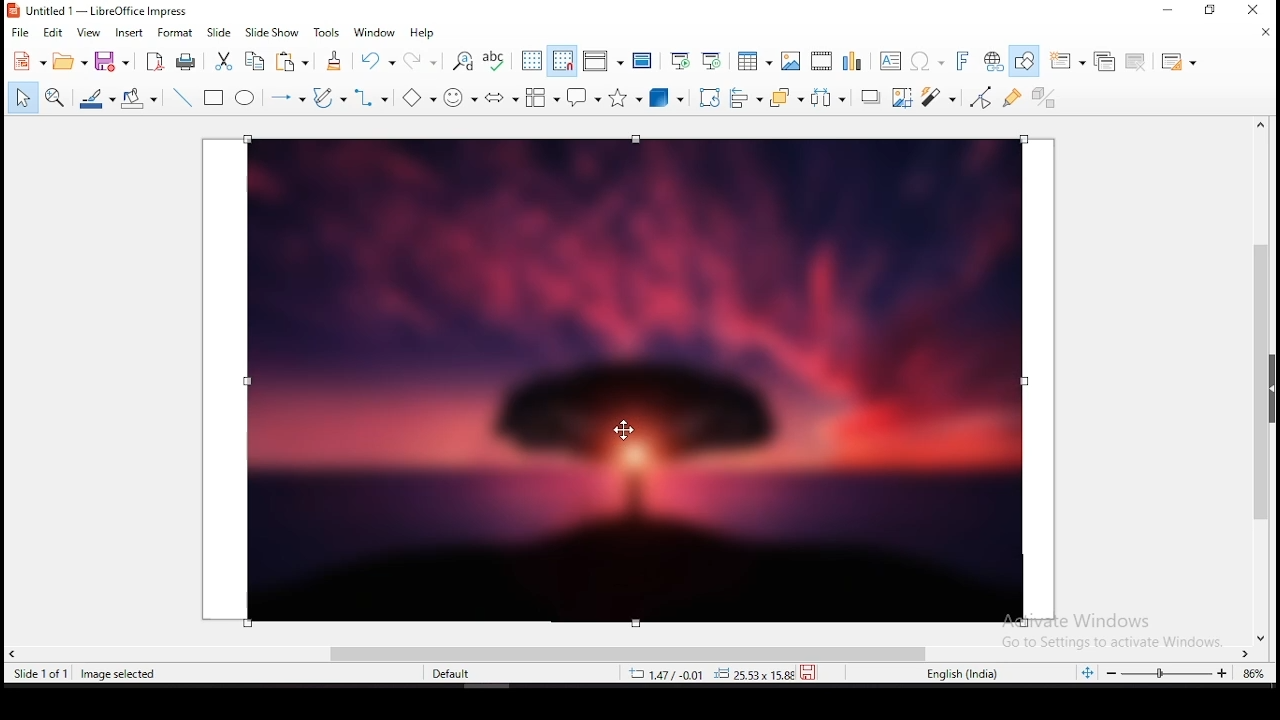 This screenshot has height=720, width=1280. What do you see at coordinates (97, 97) in the screenshot?
I see `line color` at bounding box center [97, 97].